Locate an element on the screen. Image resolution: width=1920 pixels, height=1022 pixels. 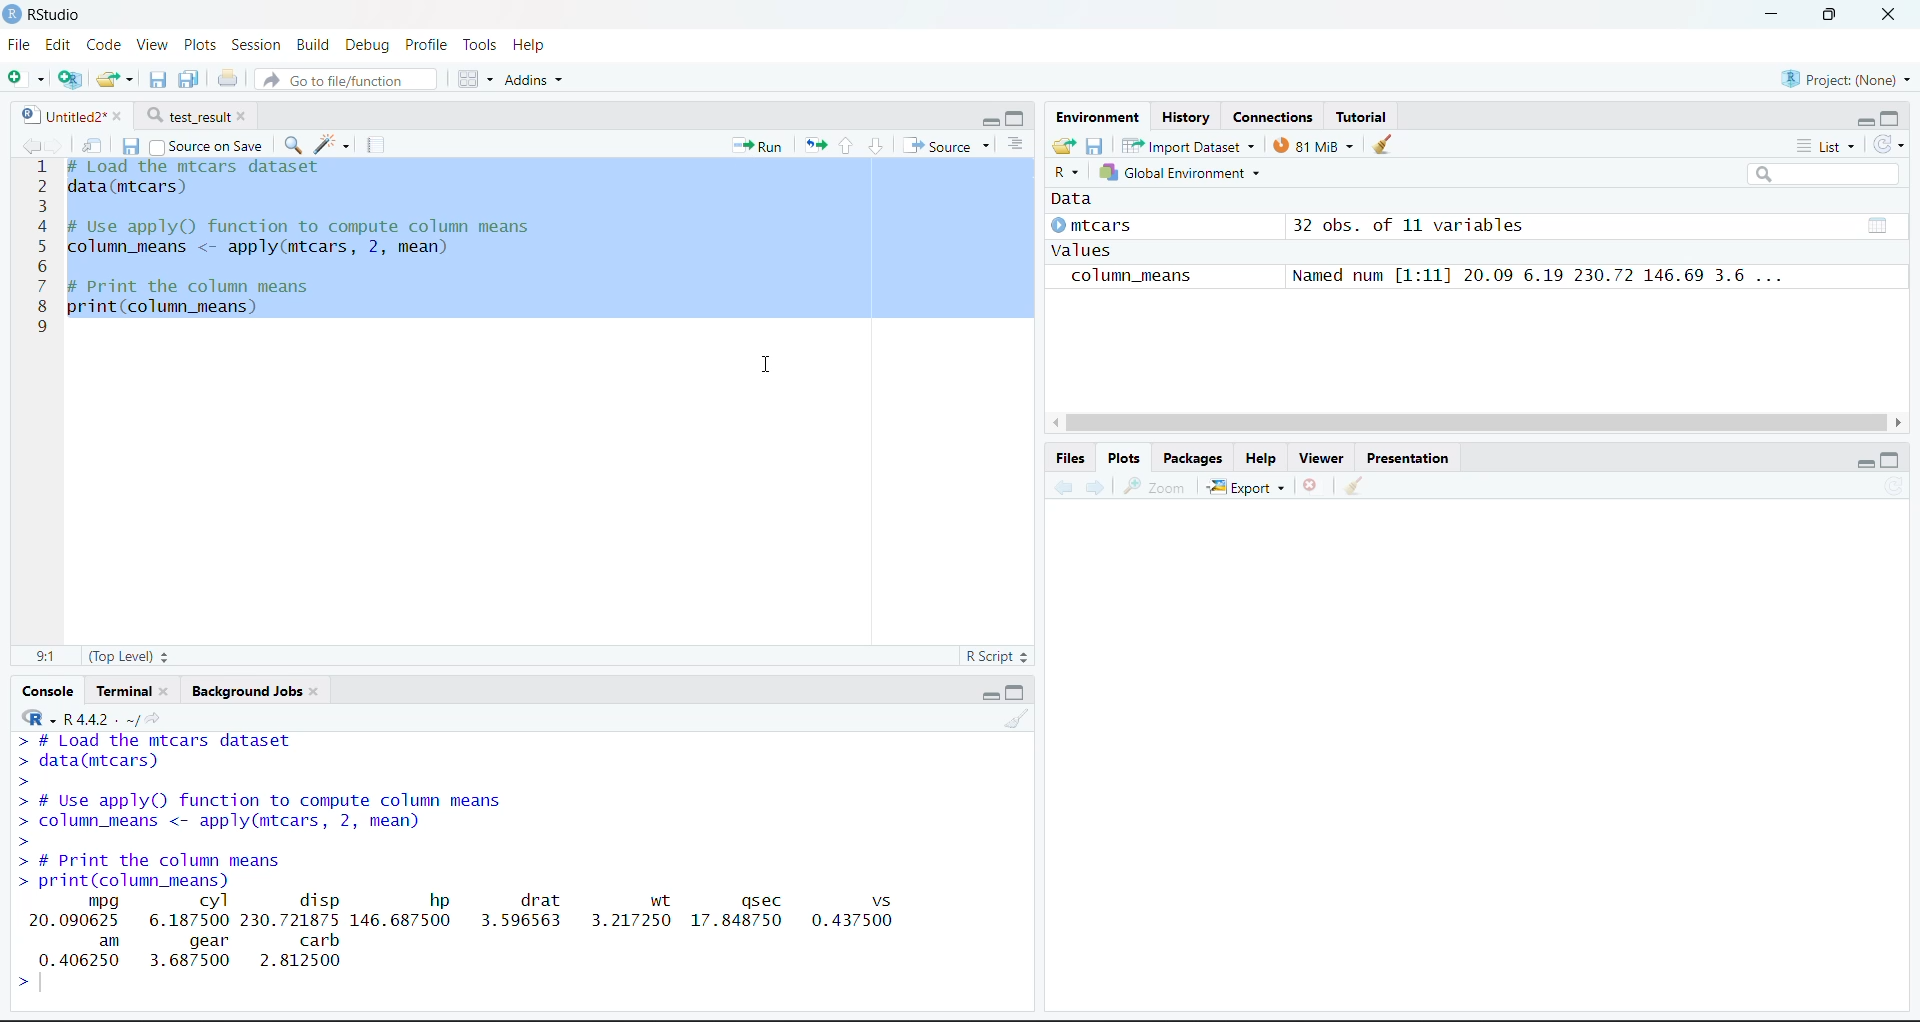
Minimize is located at coordinates (1861, 459).